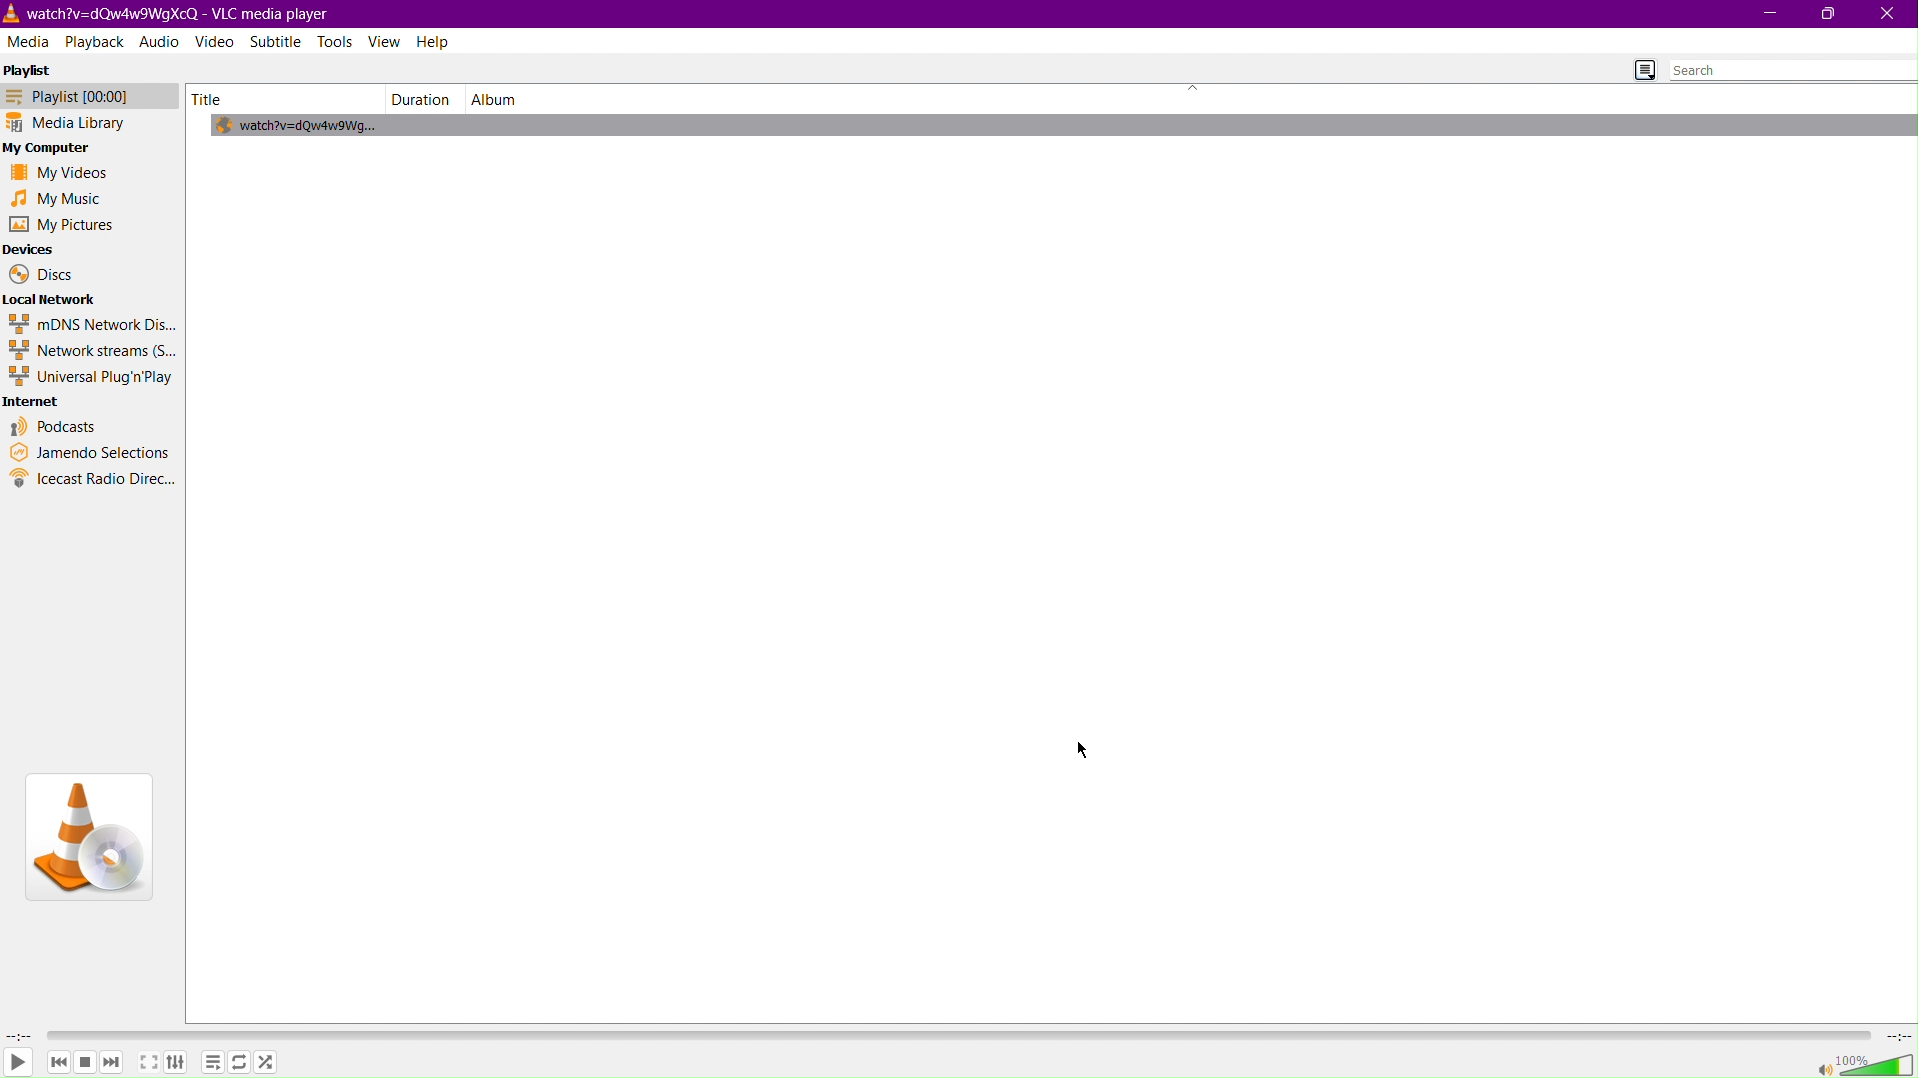 Image resolution: width=1918 pixels, height=1078 pixels. I want to click on Tools, so click(336, 41).